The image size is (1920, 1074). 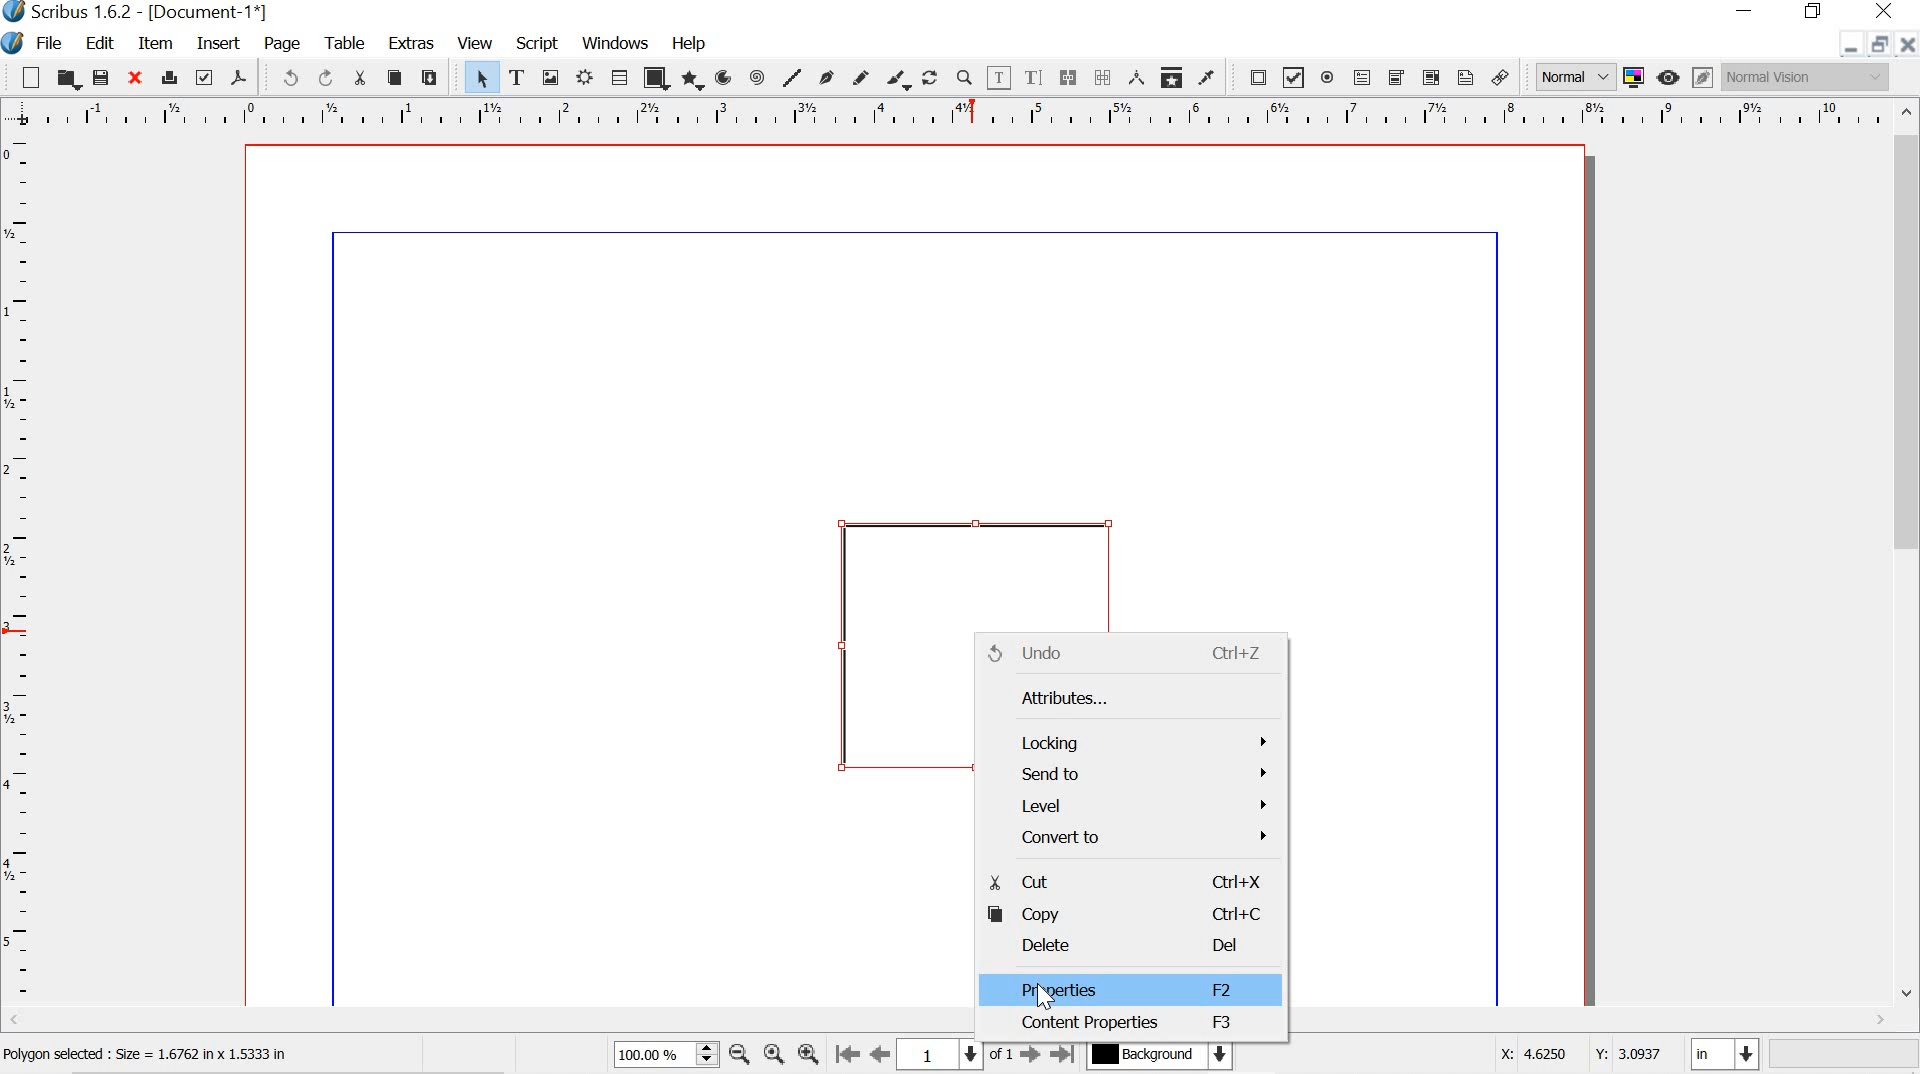 I want to click on ruler, so click(x=19, y=581).